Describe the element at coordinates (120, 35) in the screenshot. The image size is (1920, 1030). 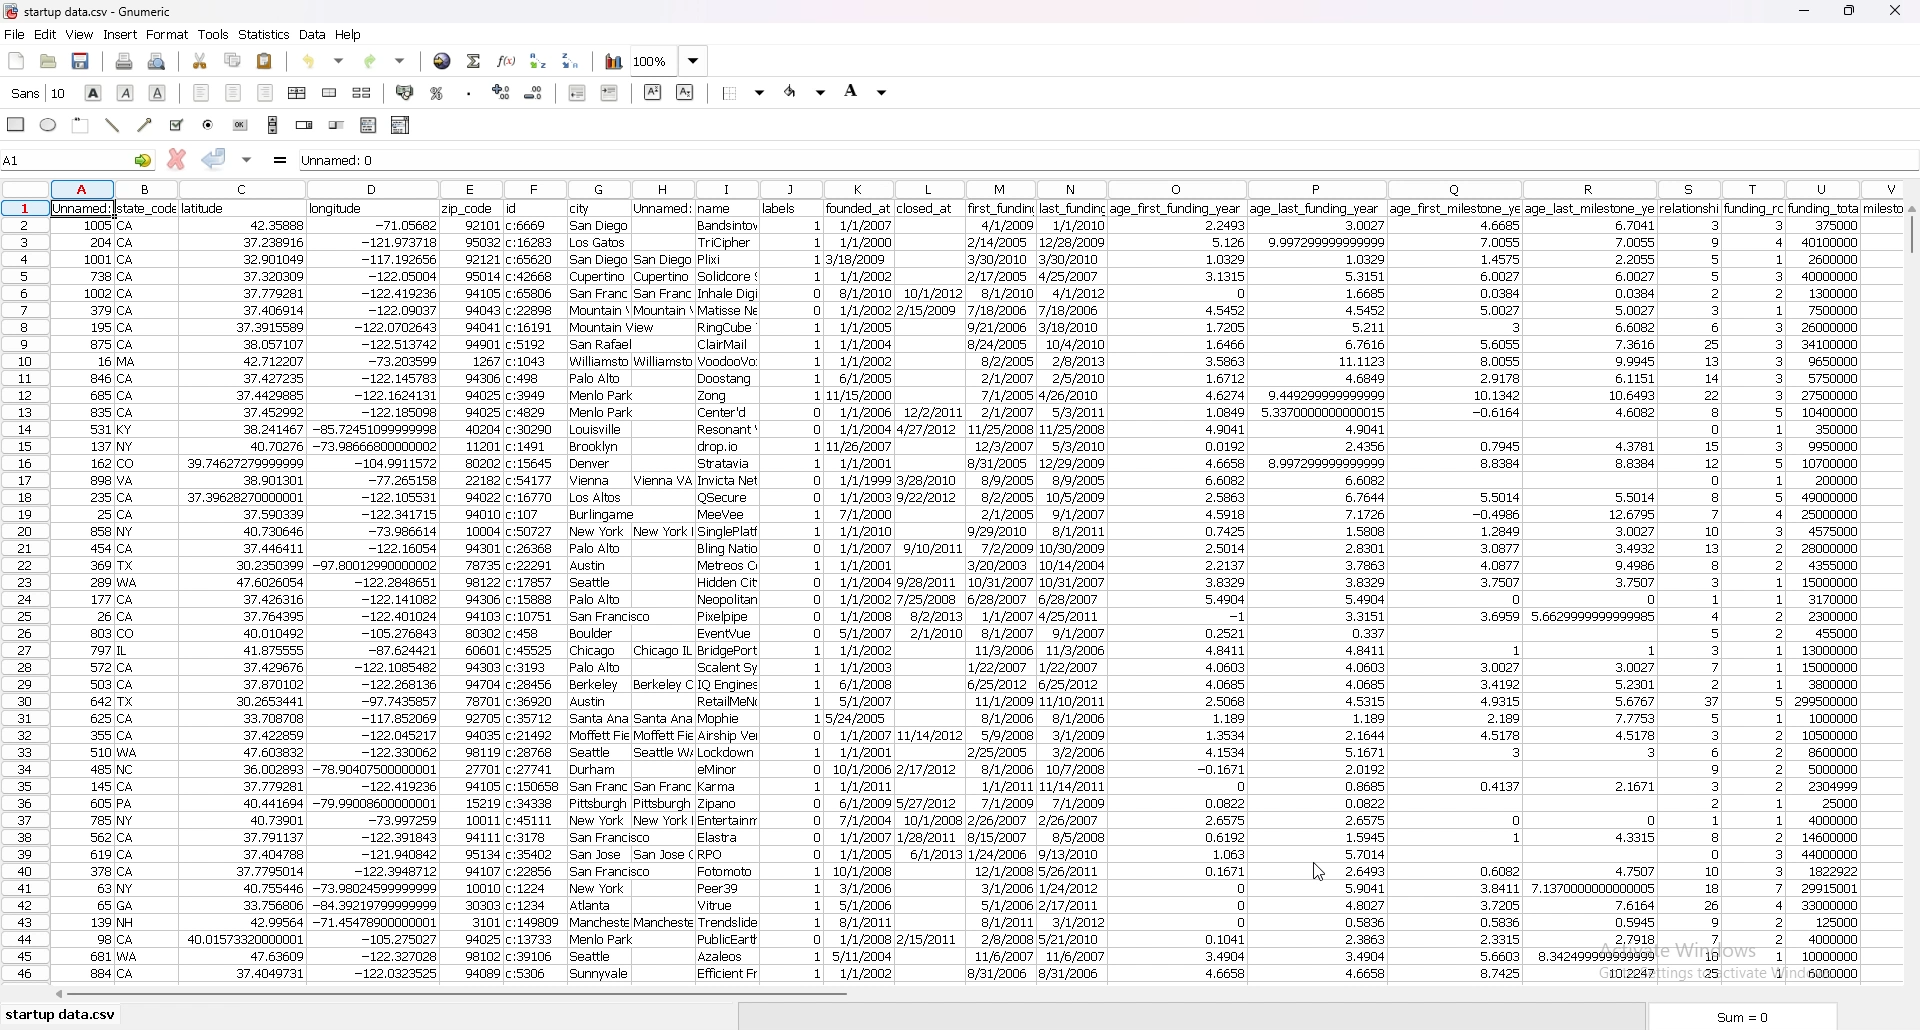
I see `insert` at that location.